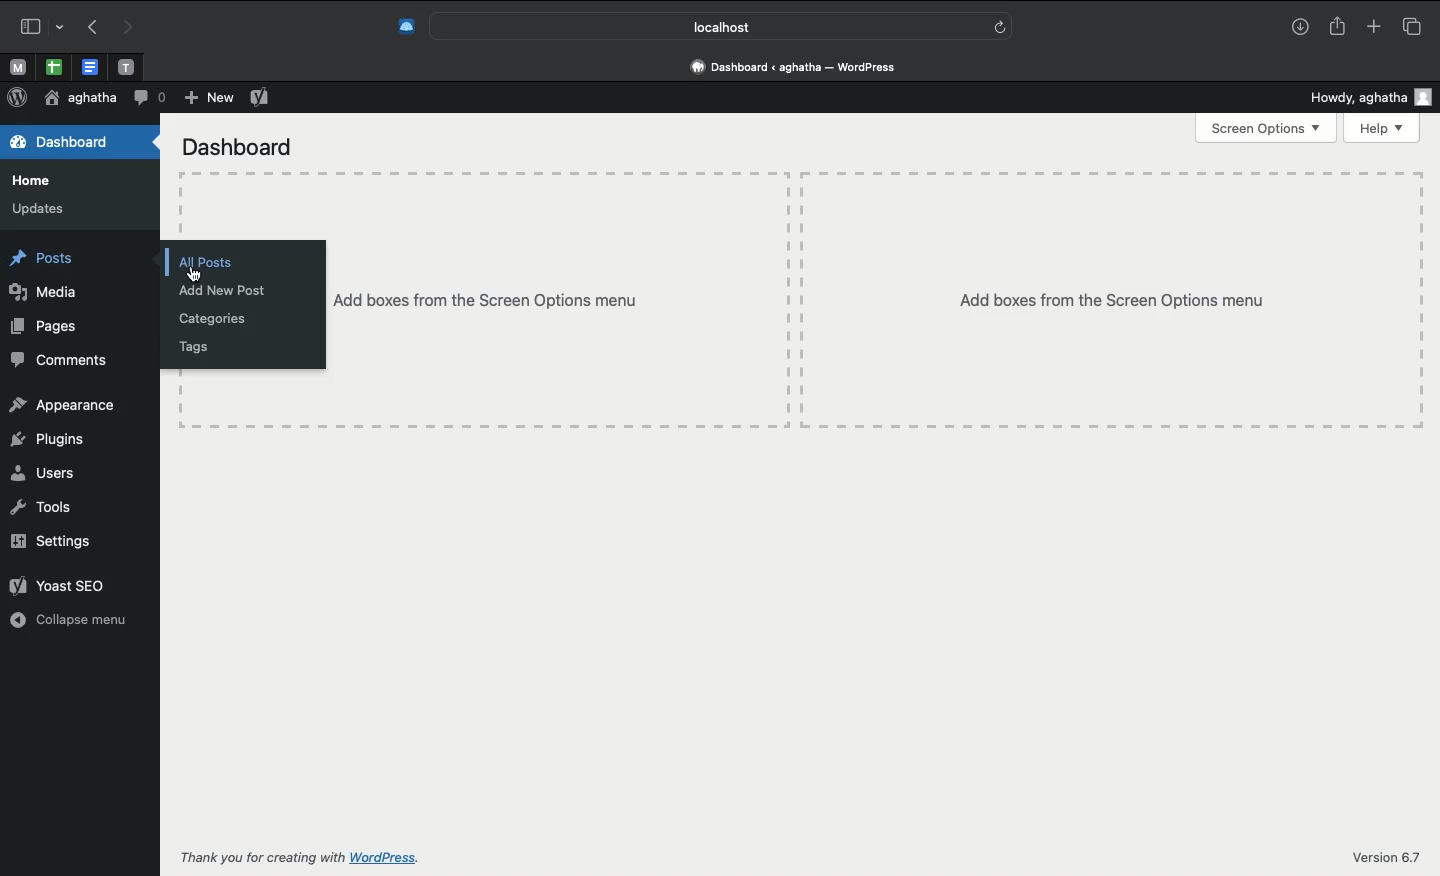  What do you see at coordinates (16, 65) in the screenshot?
I see `pinned tab` at bounding box center [16, 65].